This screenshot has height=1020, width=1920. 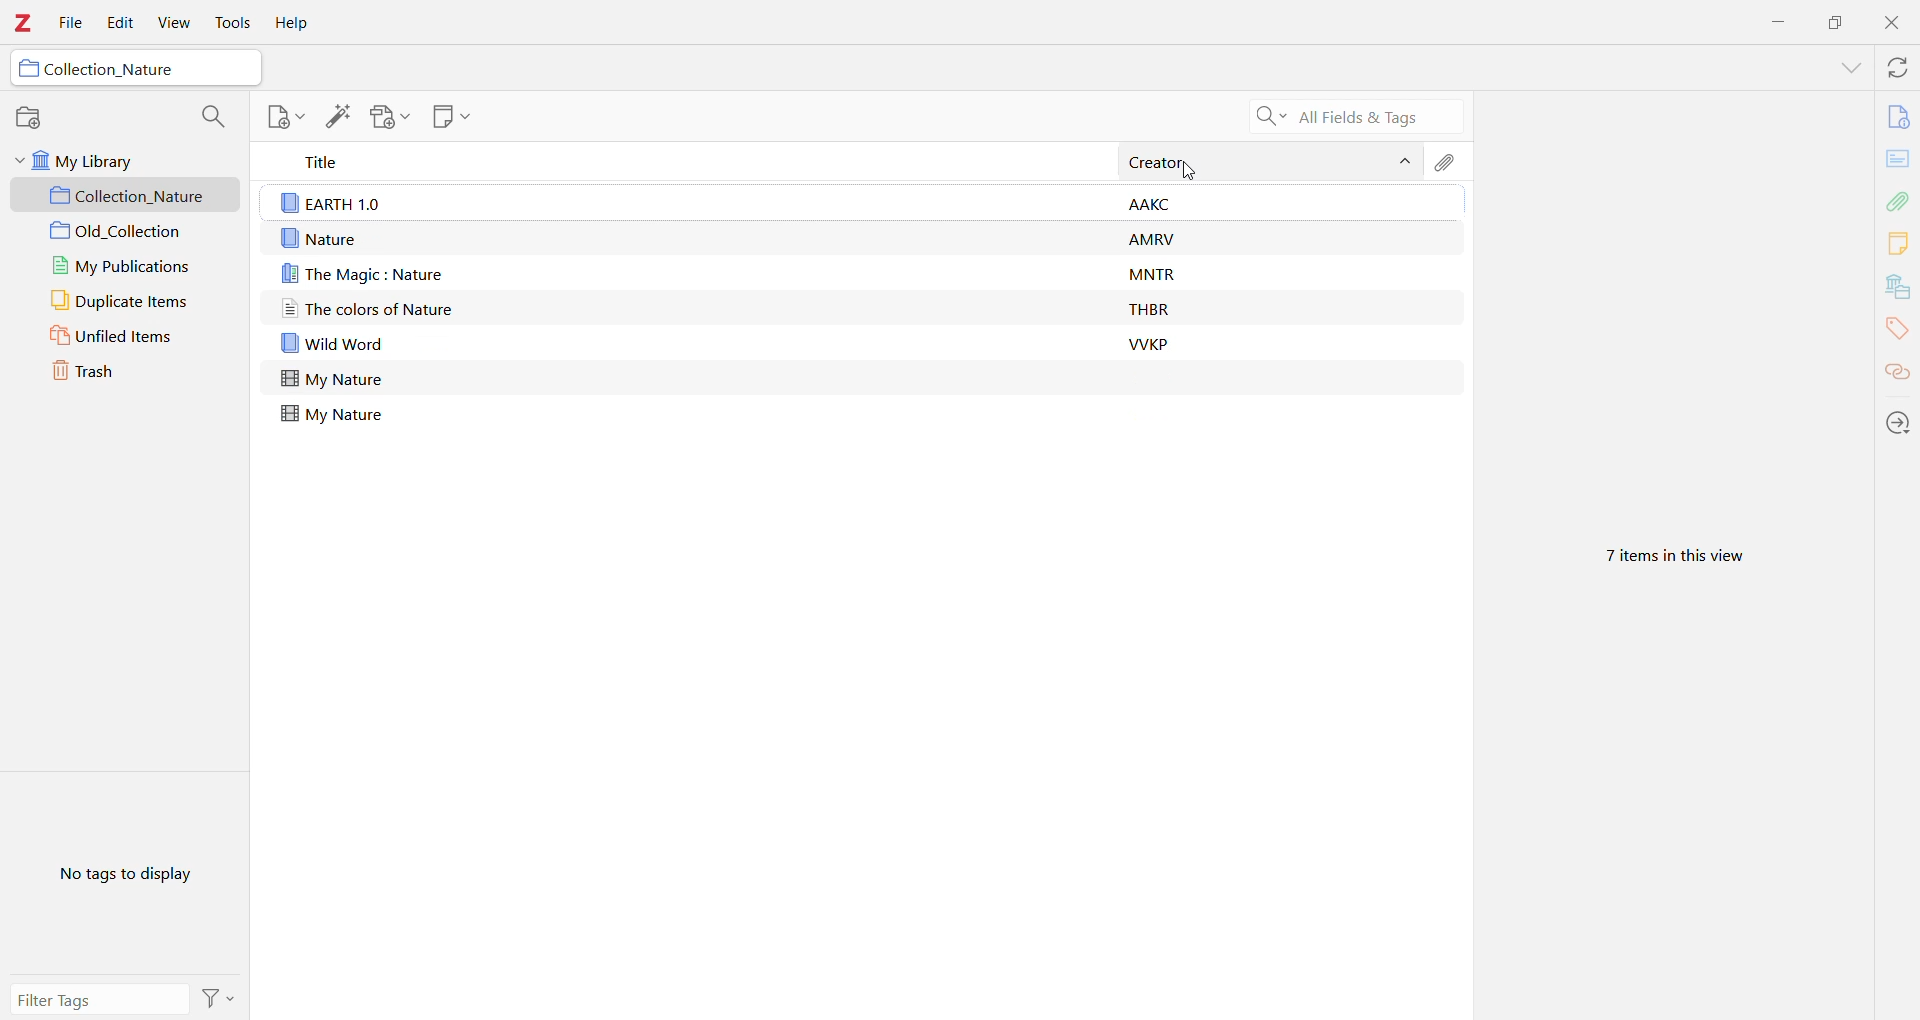 I want to click on The magic: nature, so click(x=359, y=275).